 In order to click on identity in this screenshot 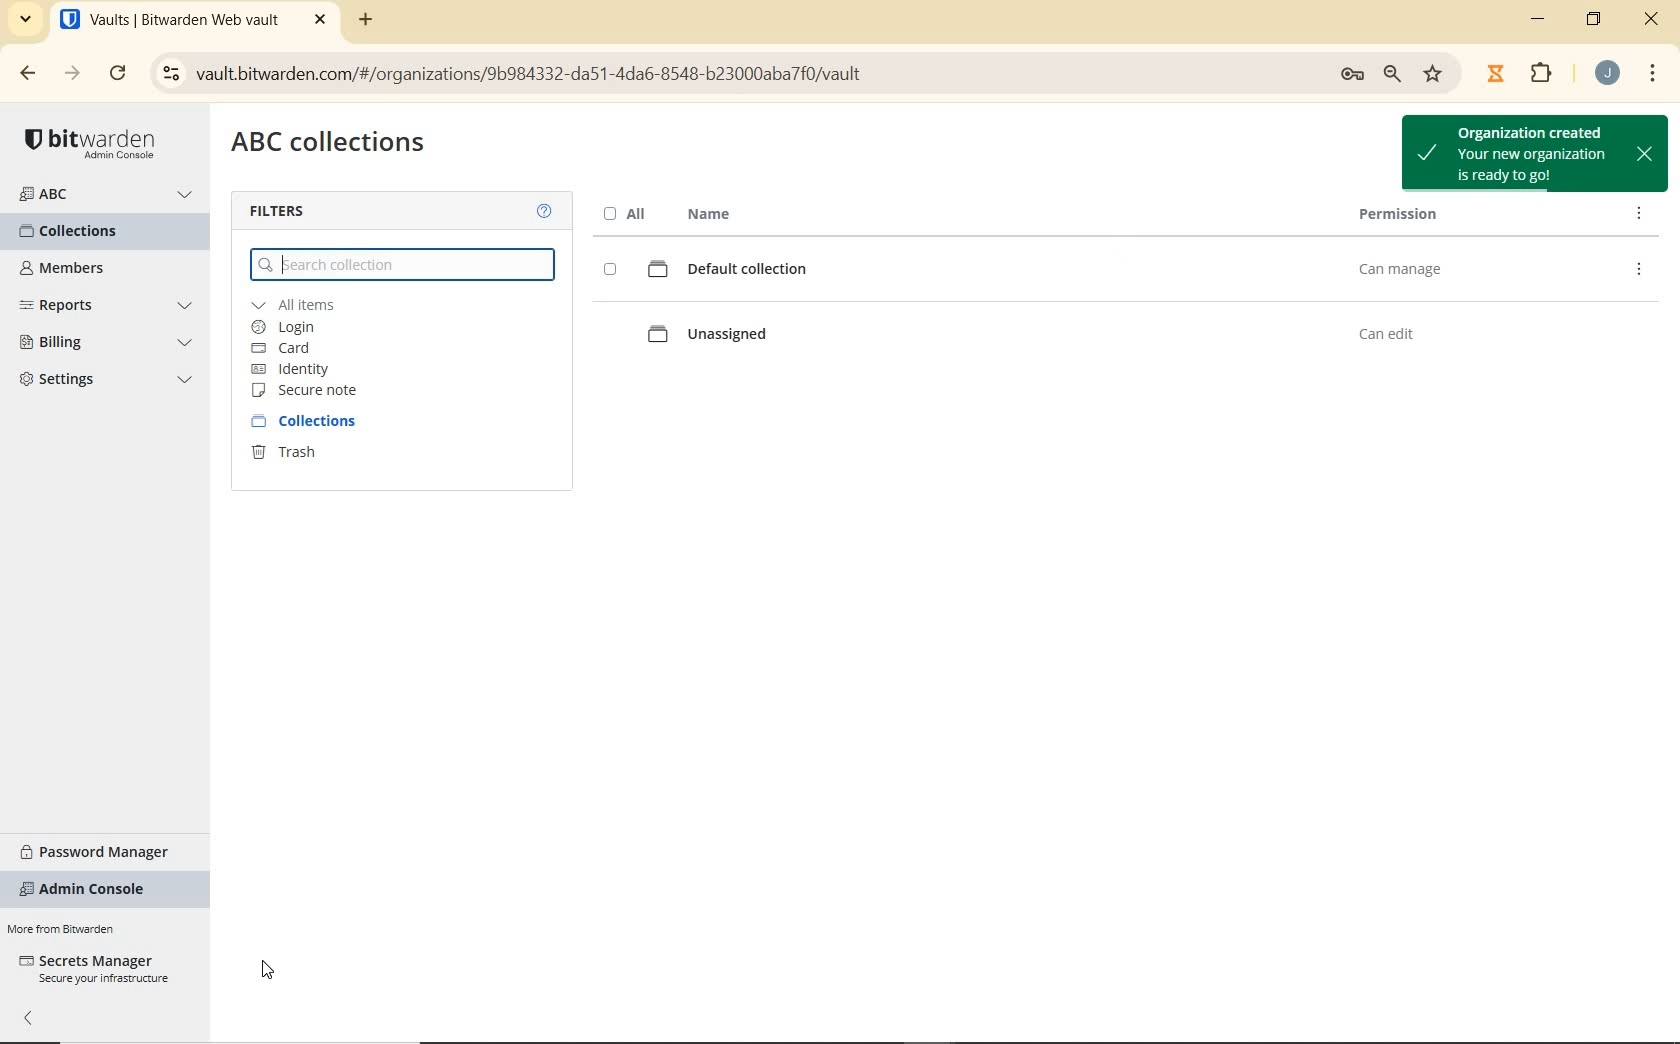, I will do `click(290, 371)`.